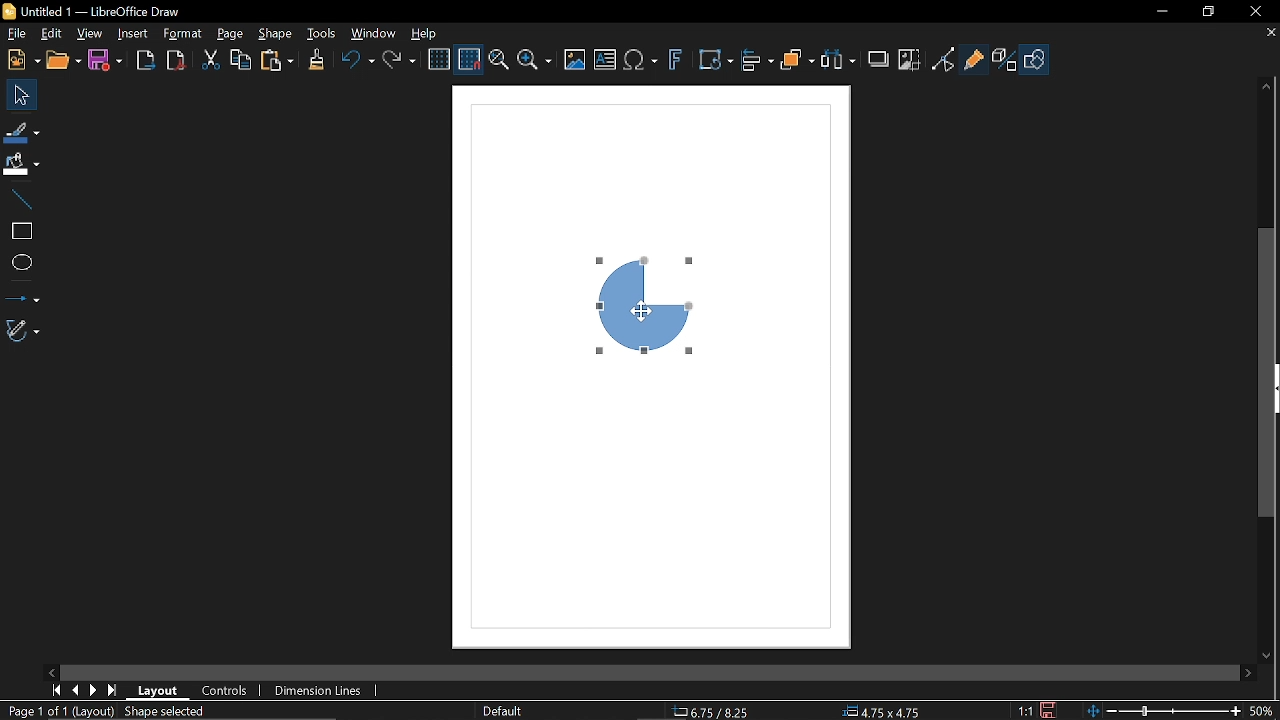 The image size is (1280, 720). What do you see at coordinates (22, 295) in the screenshot?
I see `Lines and arrows` at bounding box center [22, 295].